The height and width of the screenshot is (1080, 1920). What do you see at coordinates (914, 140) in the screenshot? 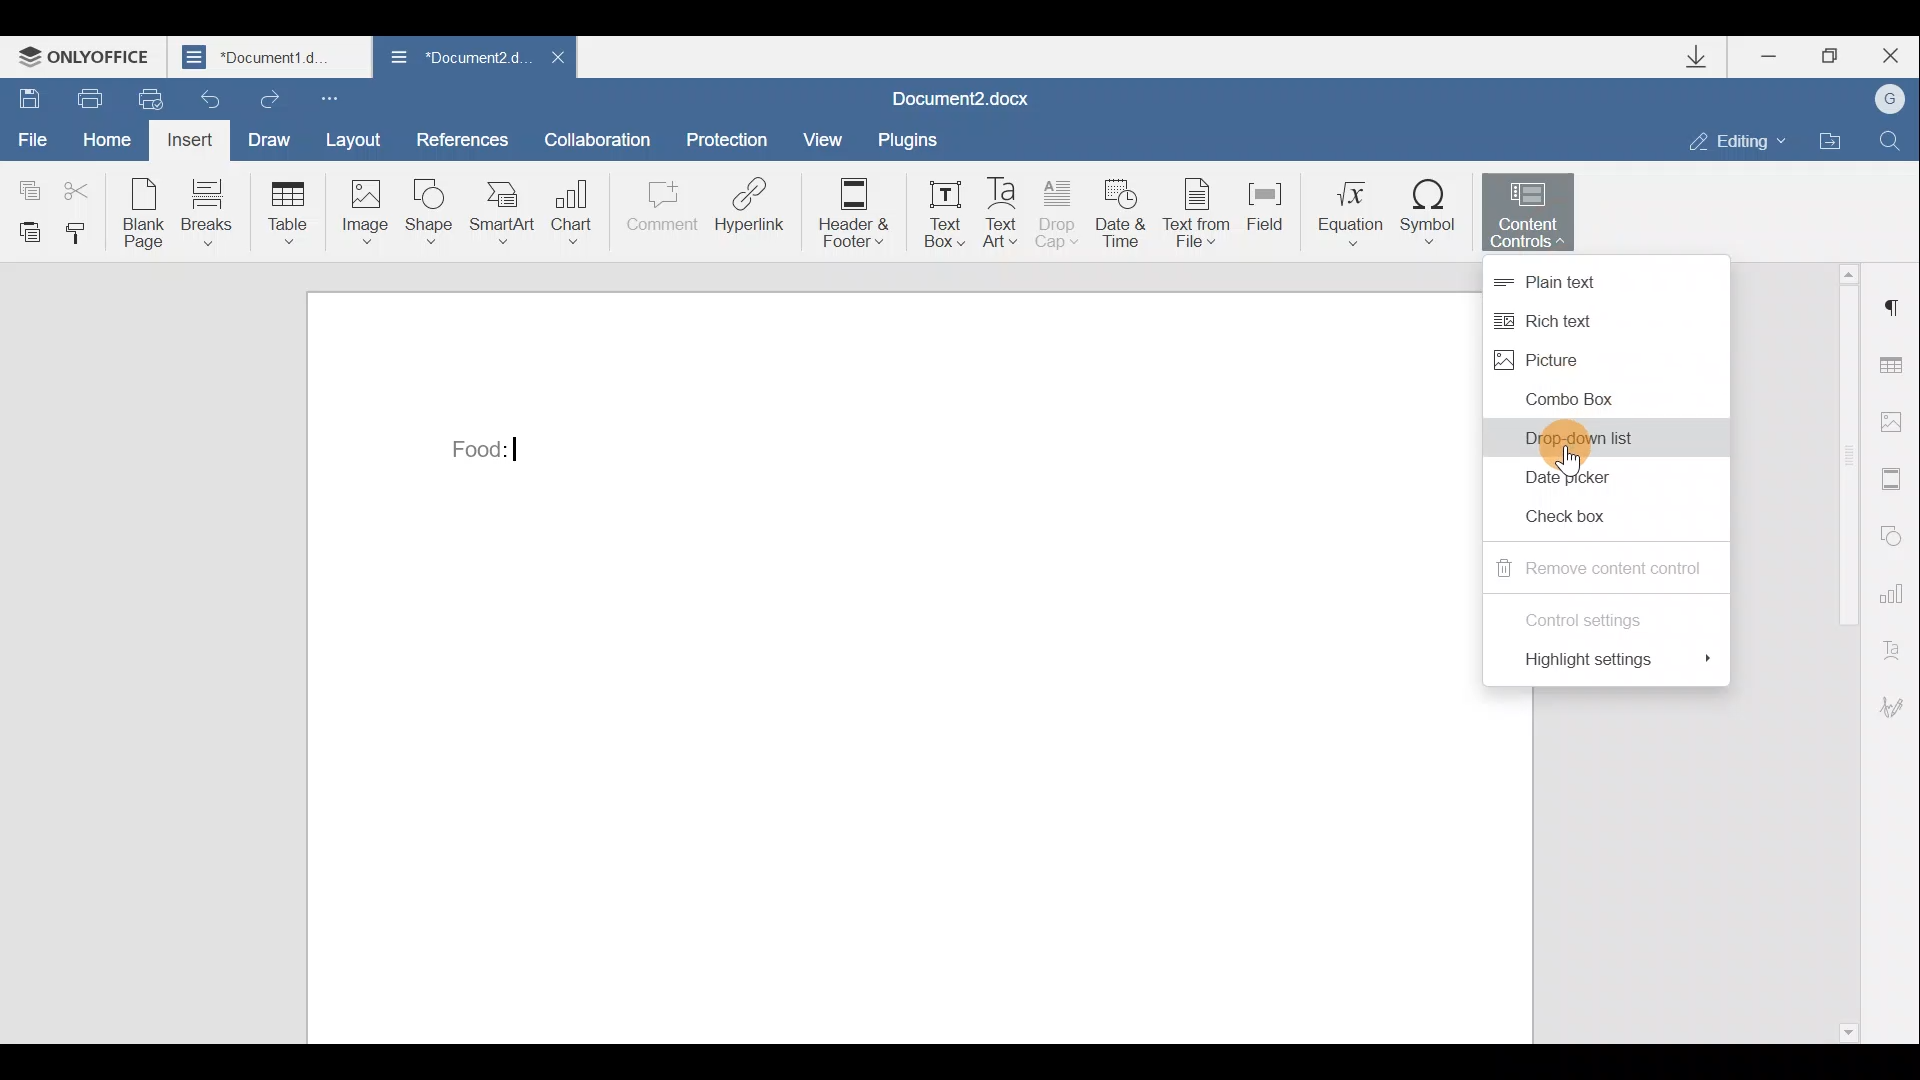
I see `Plugins` at bounding box center [914, 140].